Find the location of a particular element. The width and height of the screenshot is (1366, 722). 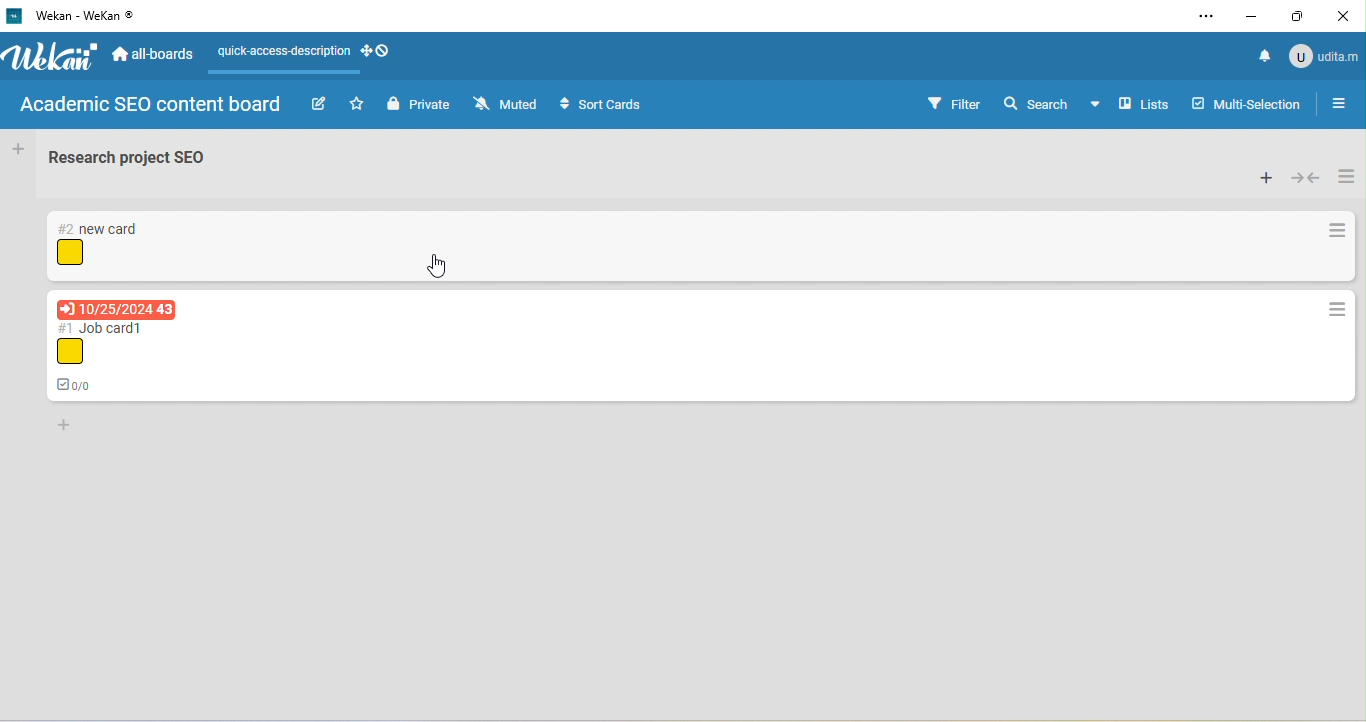

settings and more is located at coordinates (1205, 17).